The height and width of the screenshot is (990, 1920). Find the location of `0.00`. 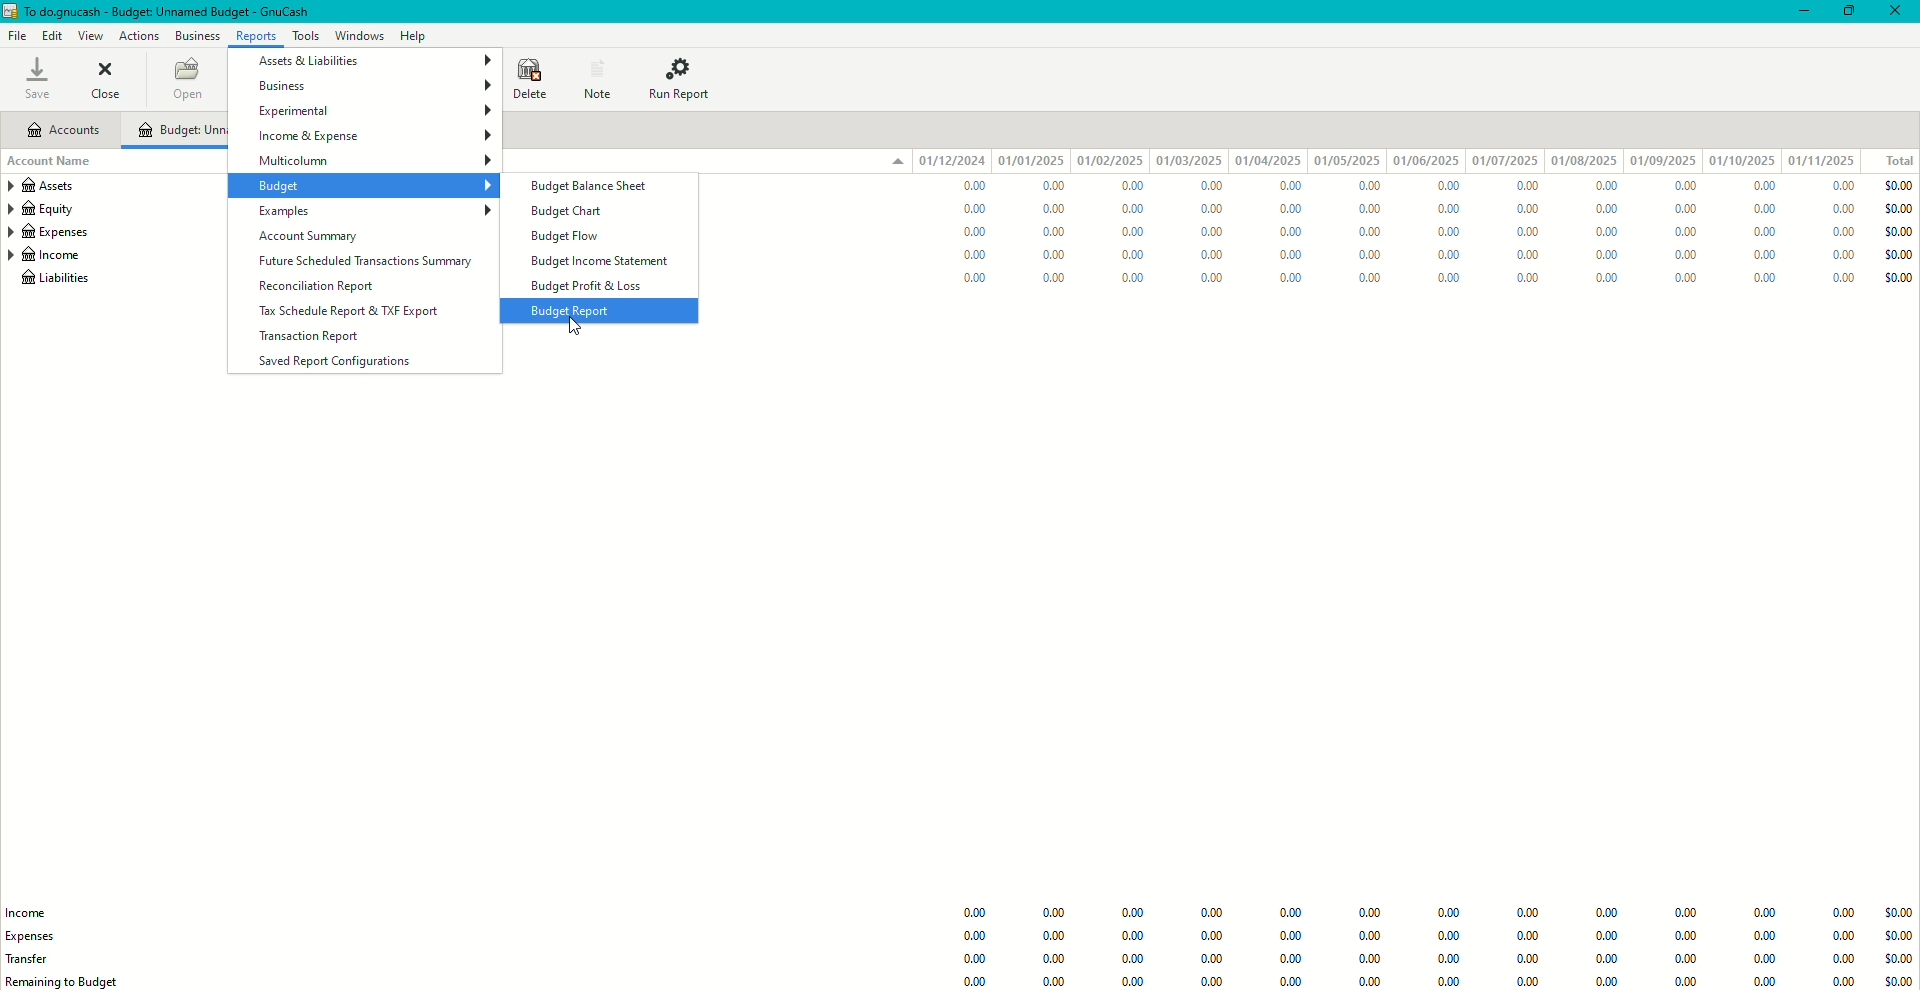

0.00 is located at coordinates (969, 186).